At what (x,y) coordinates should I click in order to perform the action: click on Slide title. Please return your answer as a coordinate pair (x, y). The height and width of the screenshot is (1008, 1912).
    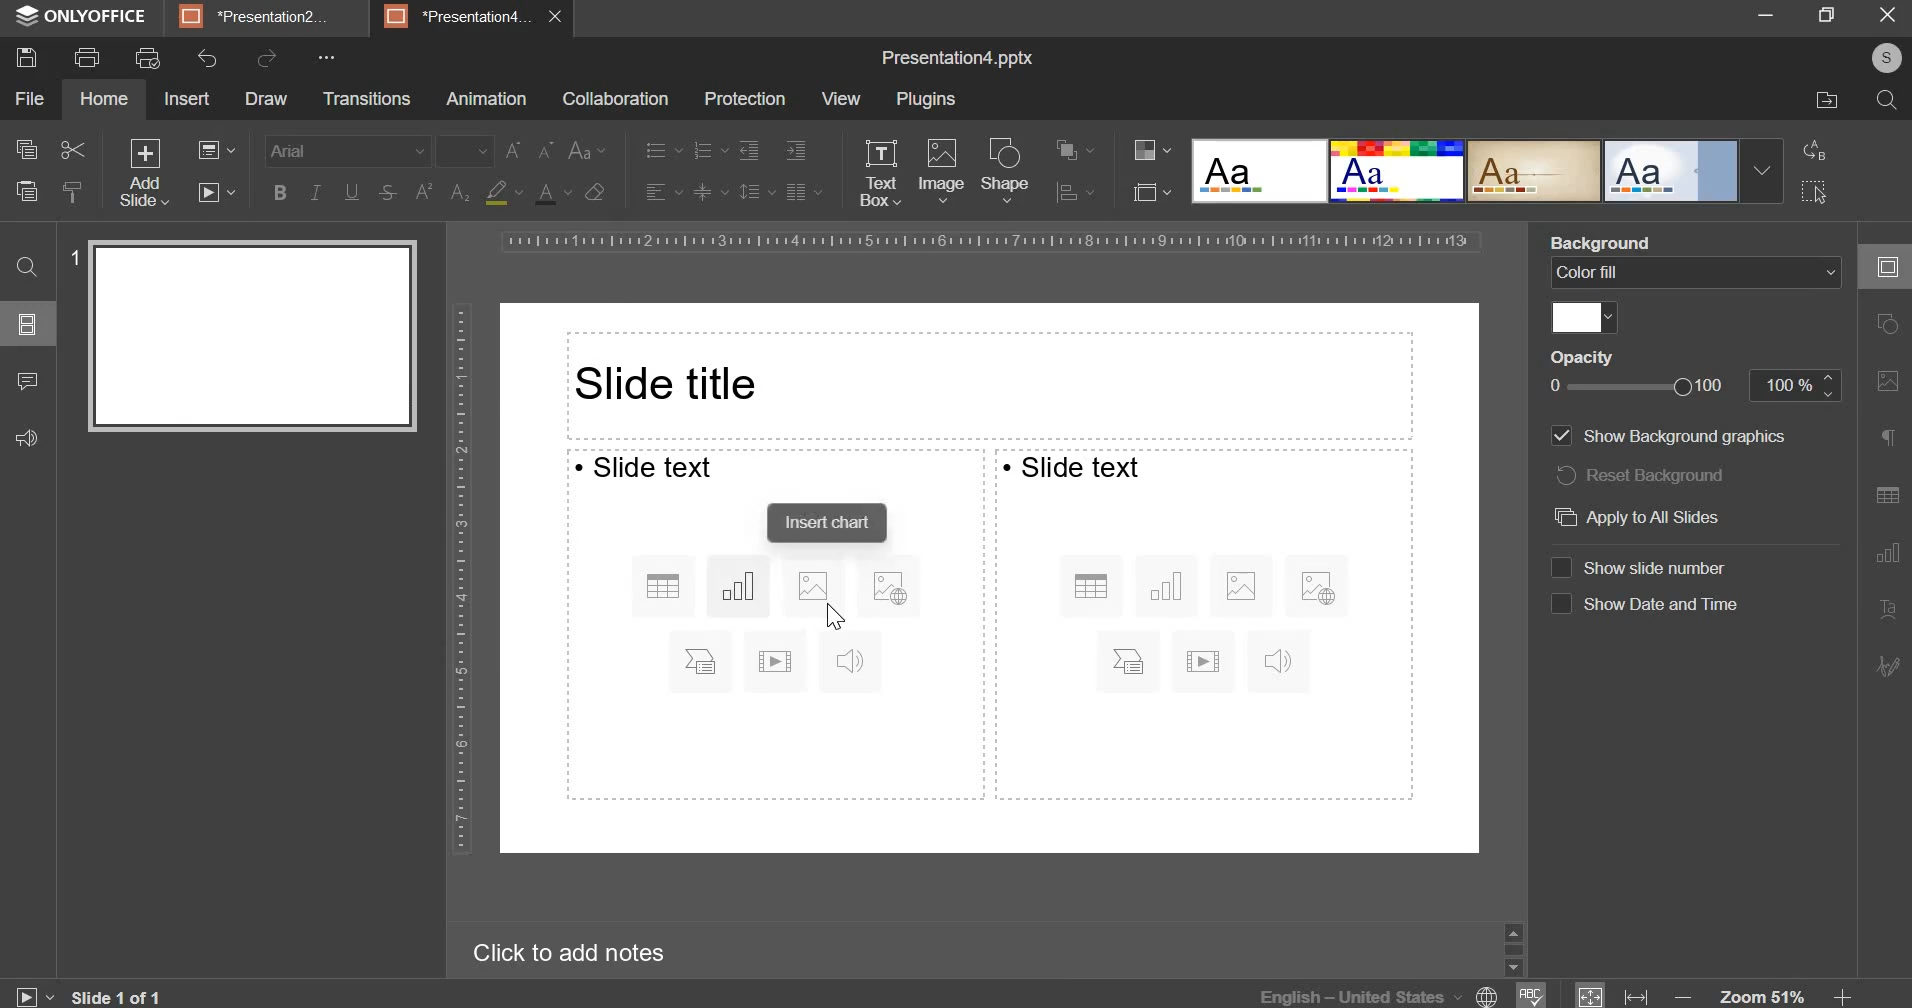
    Looking at the image, I should click on (989, 386).